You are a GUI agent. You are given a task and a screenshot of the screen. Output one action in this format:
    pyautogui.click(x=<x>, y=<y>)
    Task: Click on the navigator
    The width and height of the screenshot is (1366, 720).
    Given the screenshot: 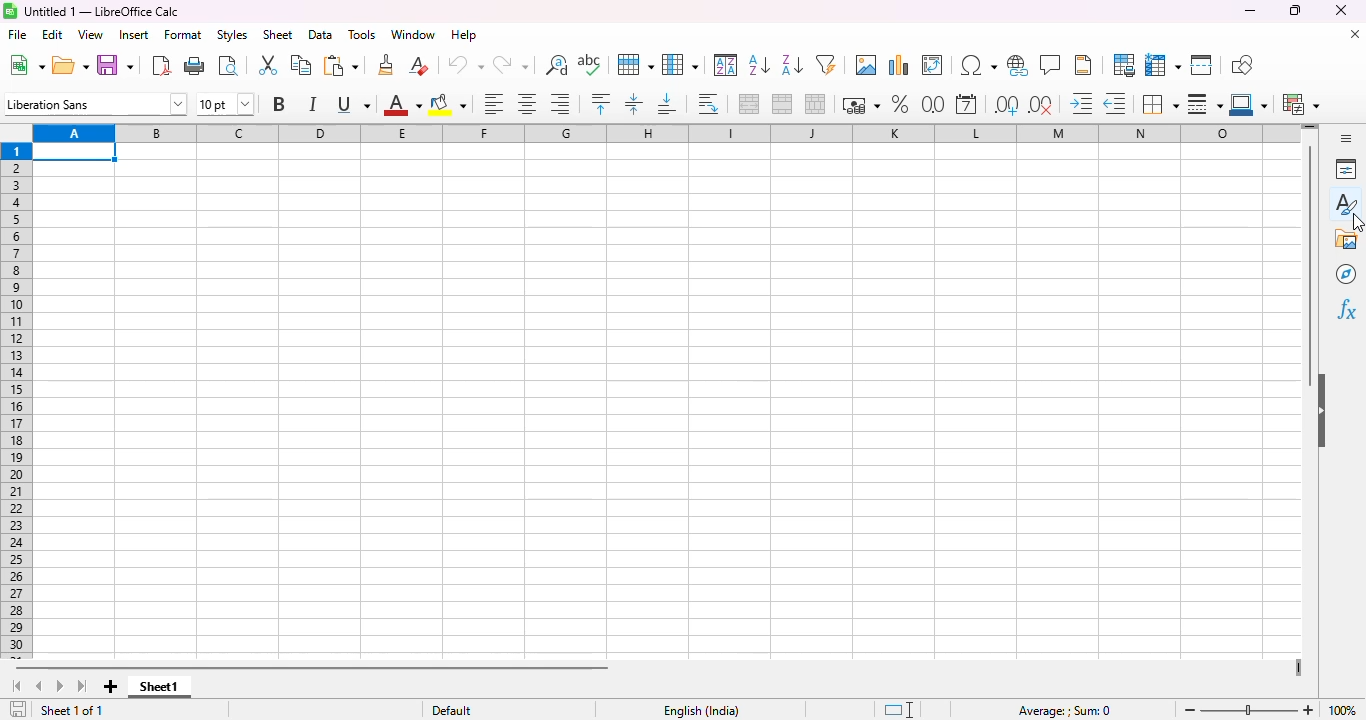 What is the action you would take?
    pyautogui.click(x=1346, y=274)
    